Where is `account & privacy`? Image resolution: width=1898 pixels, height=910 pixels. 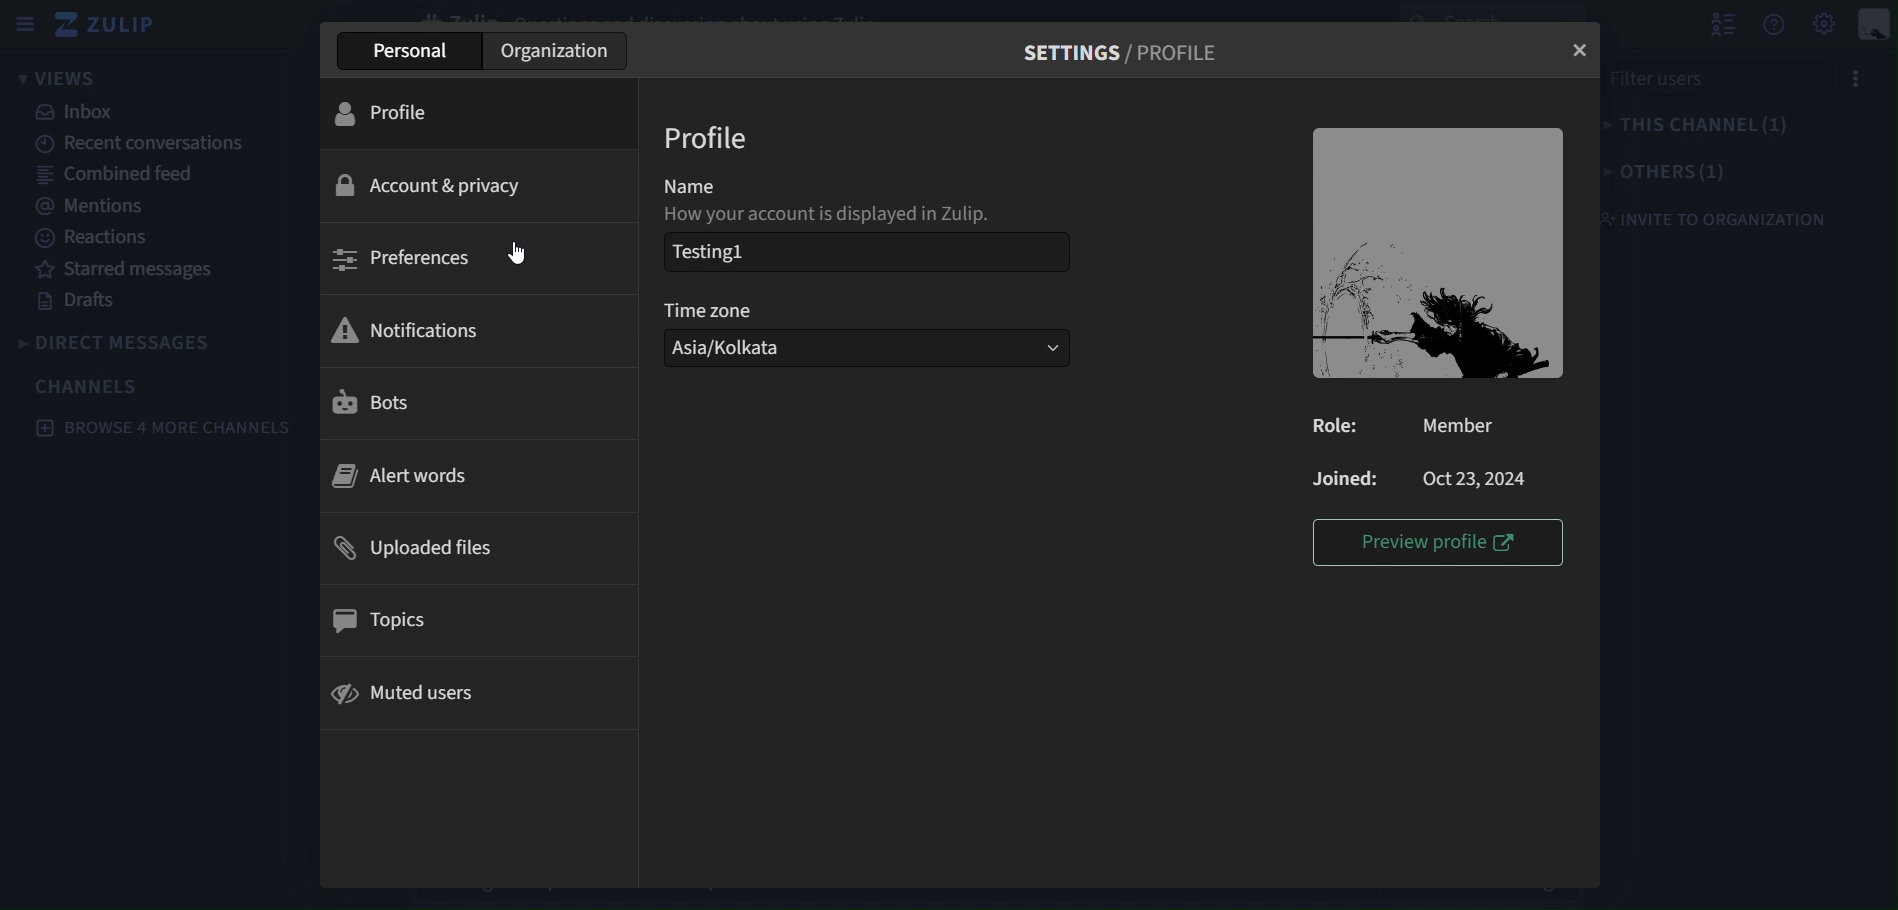
account & privacy is located at coordinates (483, 185).